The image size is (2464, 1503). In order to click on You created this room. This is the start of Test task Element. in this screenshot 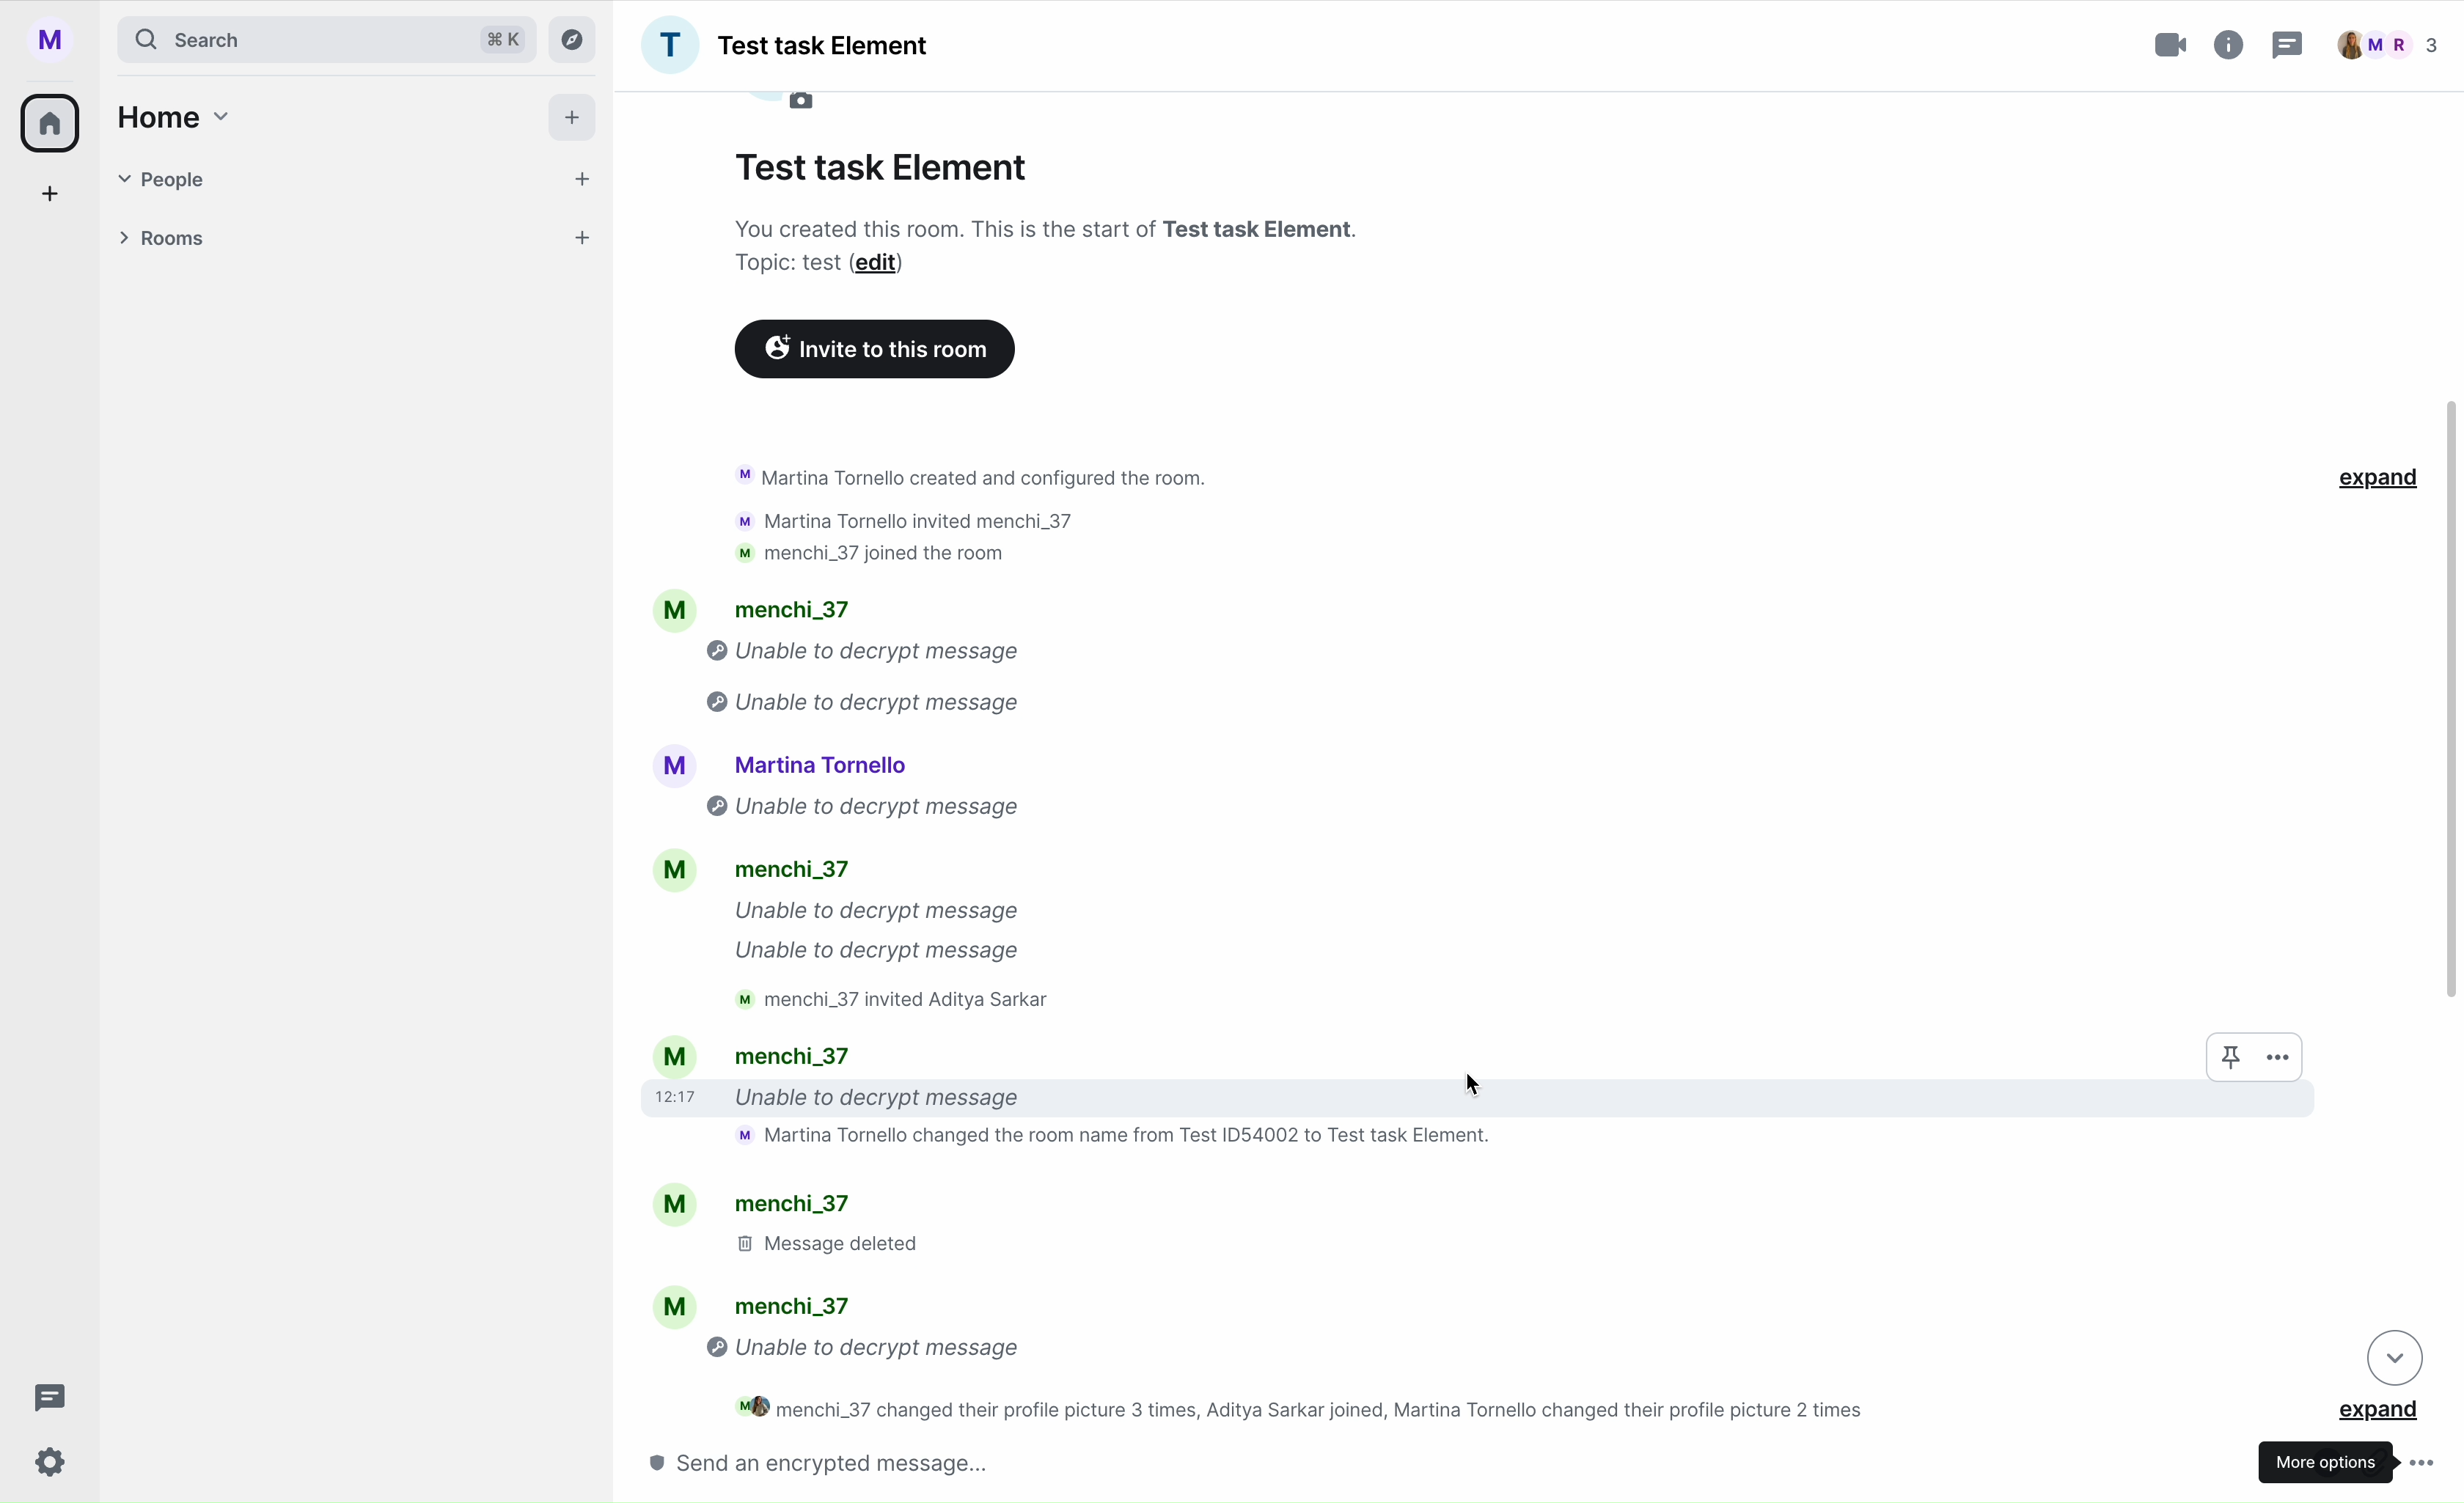, I will do `click(1022, 228)`.